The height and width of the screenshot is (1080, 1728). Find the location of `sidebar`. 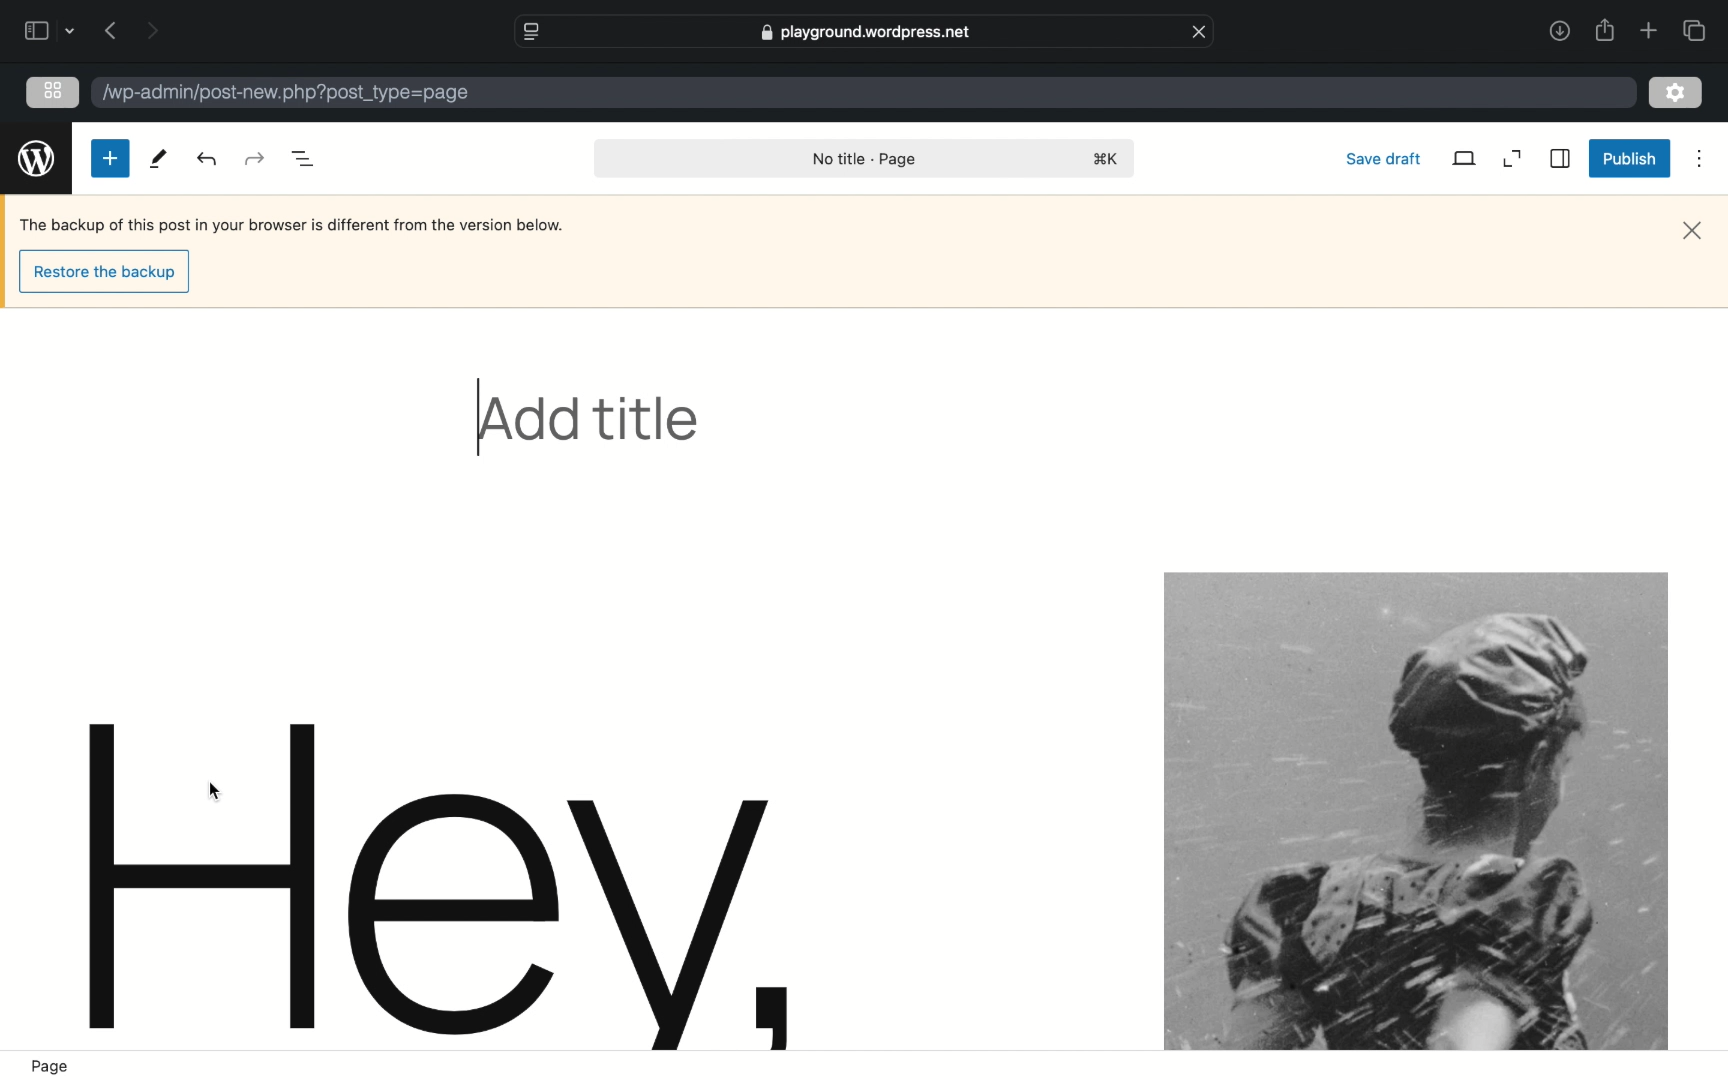

sidebar is located at coordinates (1558, 159).